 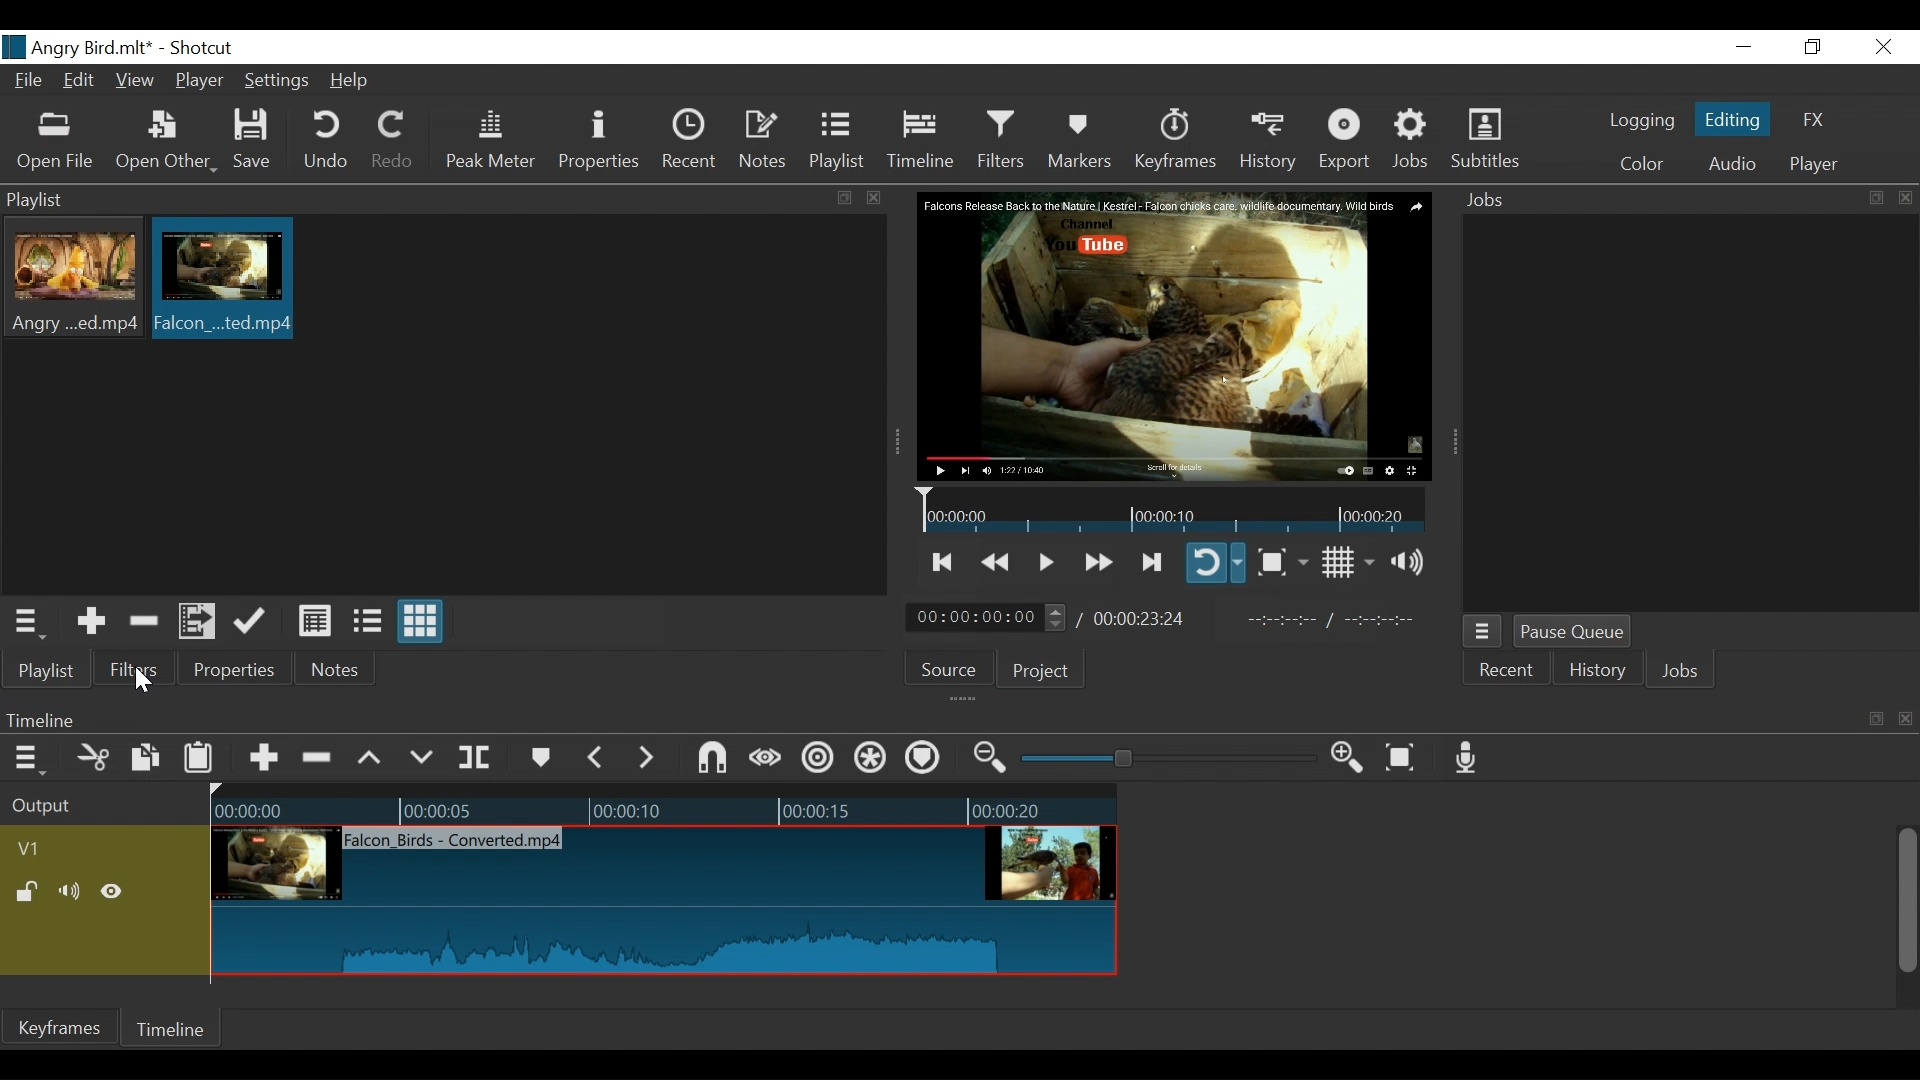 I want to click on logging, so click(x=1642, y=123).